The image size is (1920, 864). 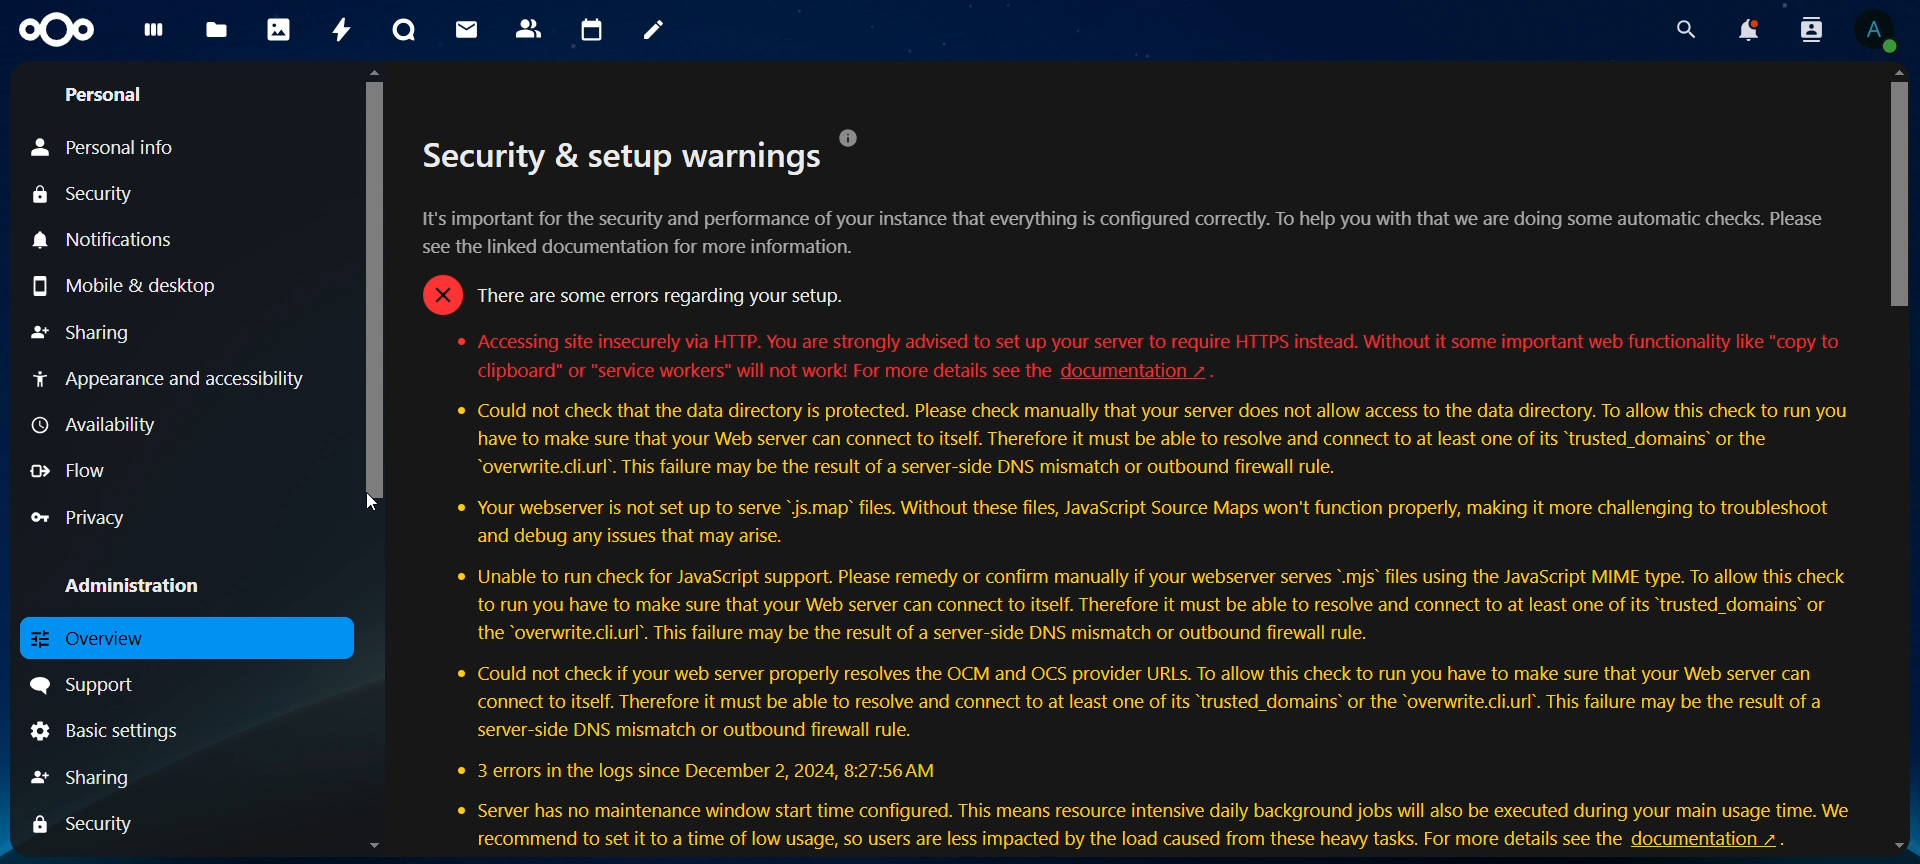 I want to click on calendar, so click(x=593, y=31).